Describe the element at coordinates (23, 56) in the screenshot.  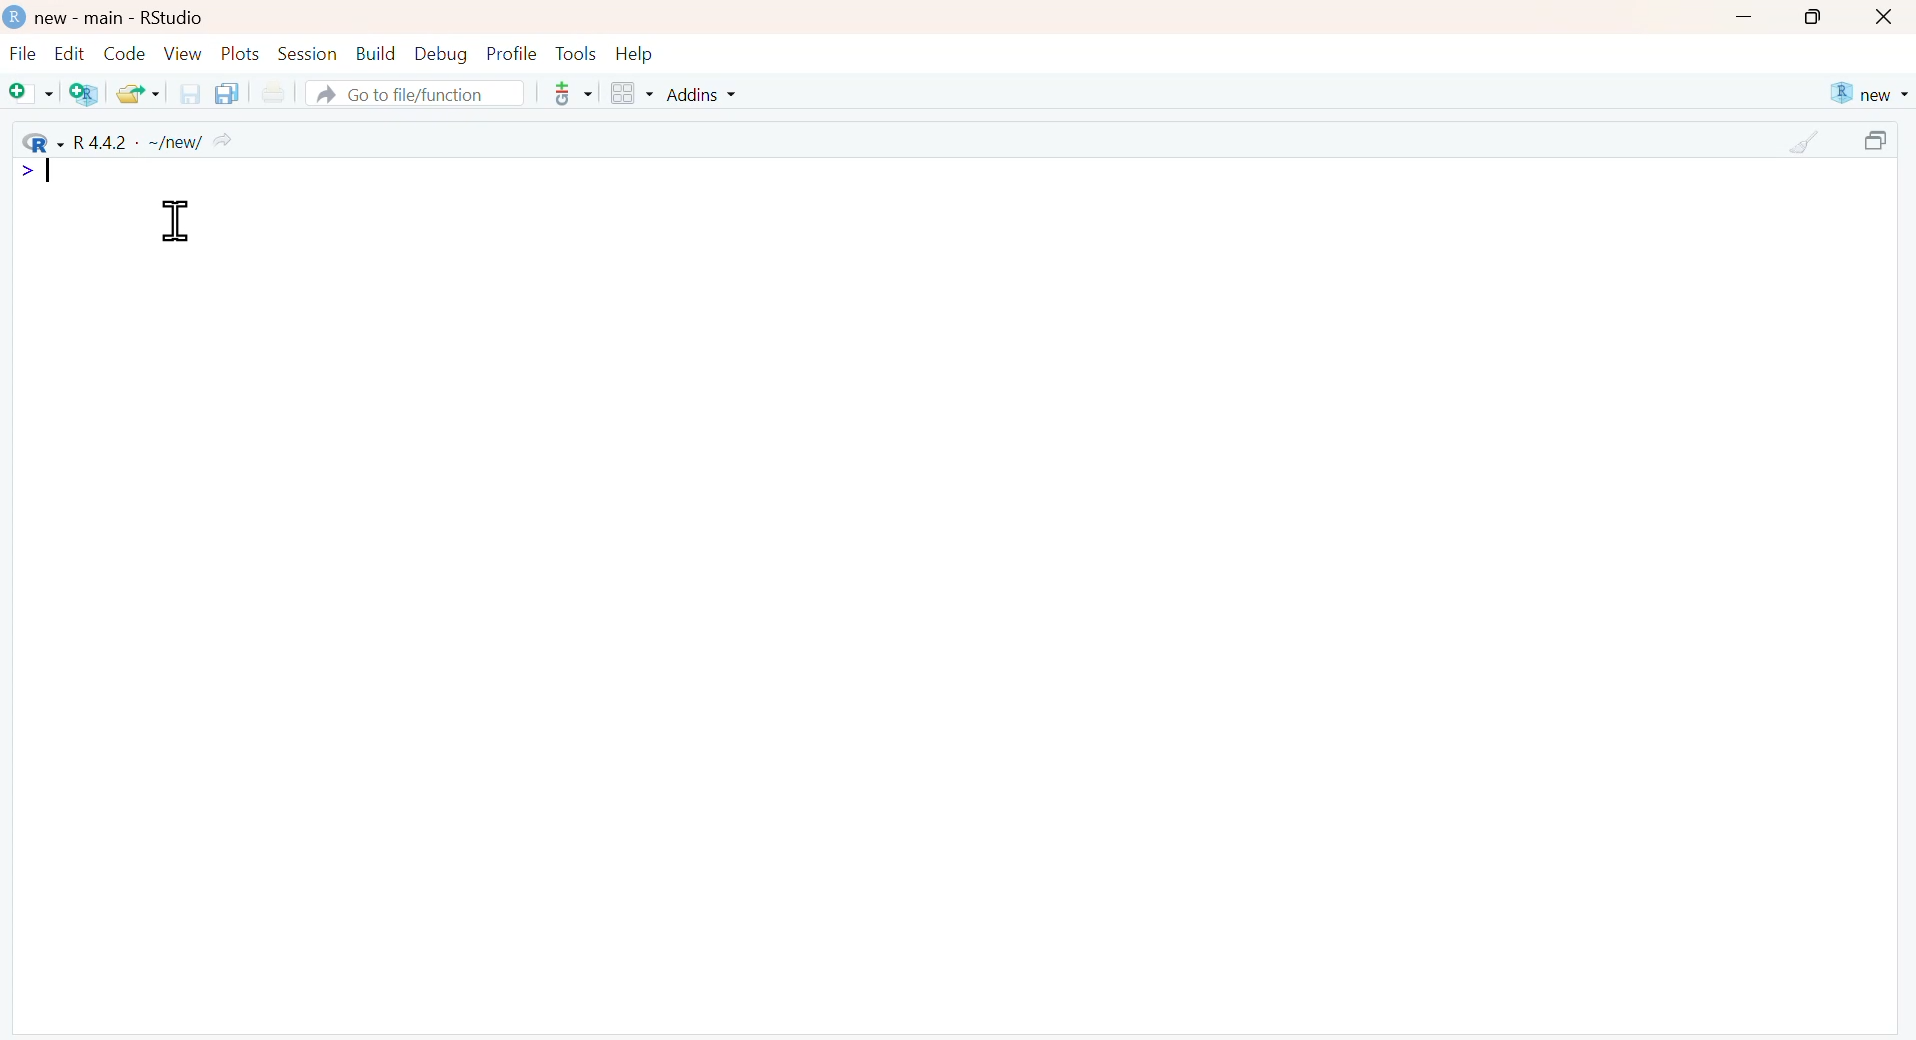
I see `File` at that location.